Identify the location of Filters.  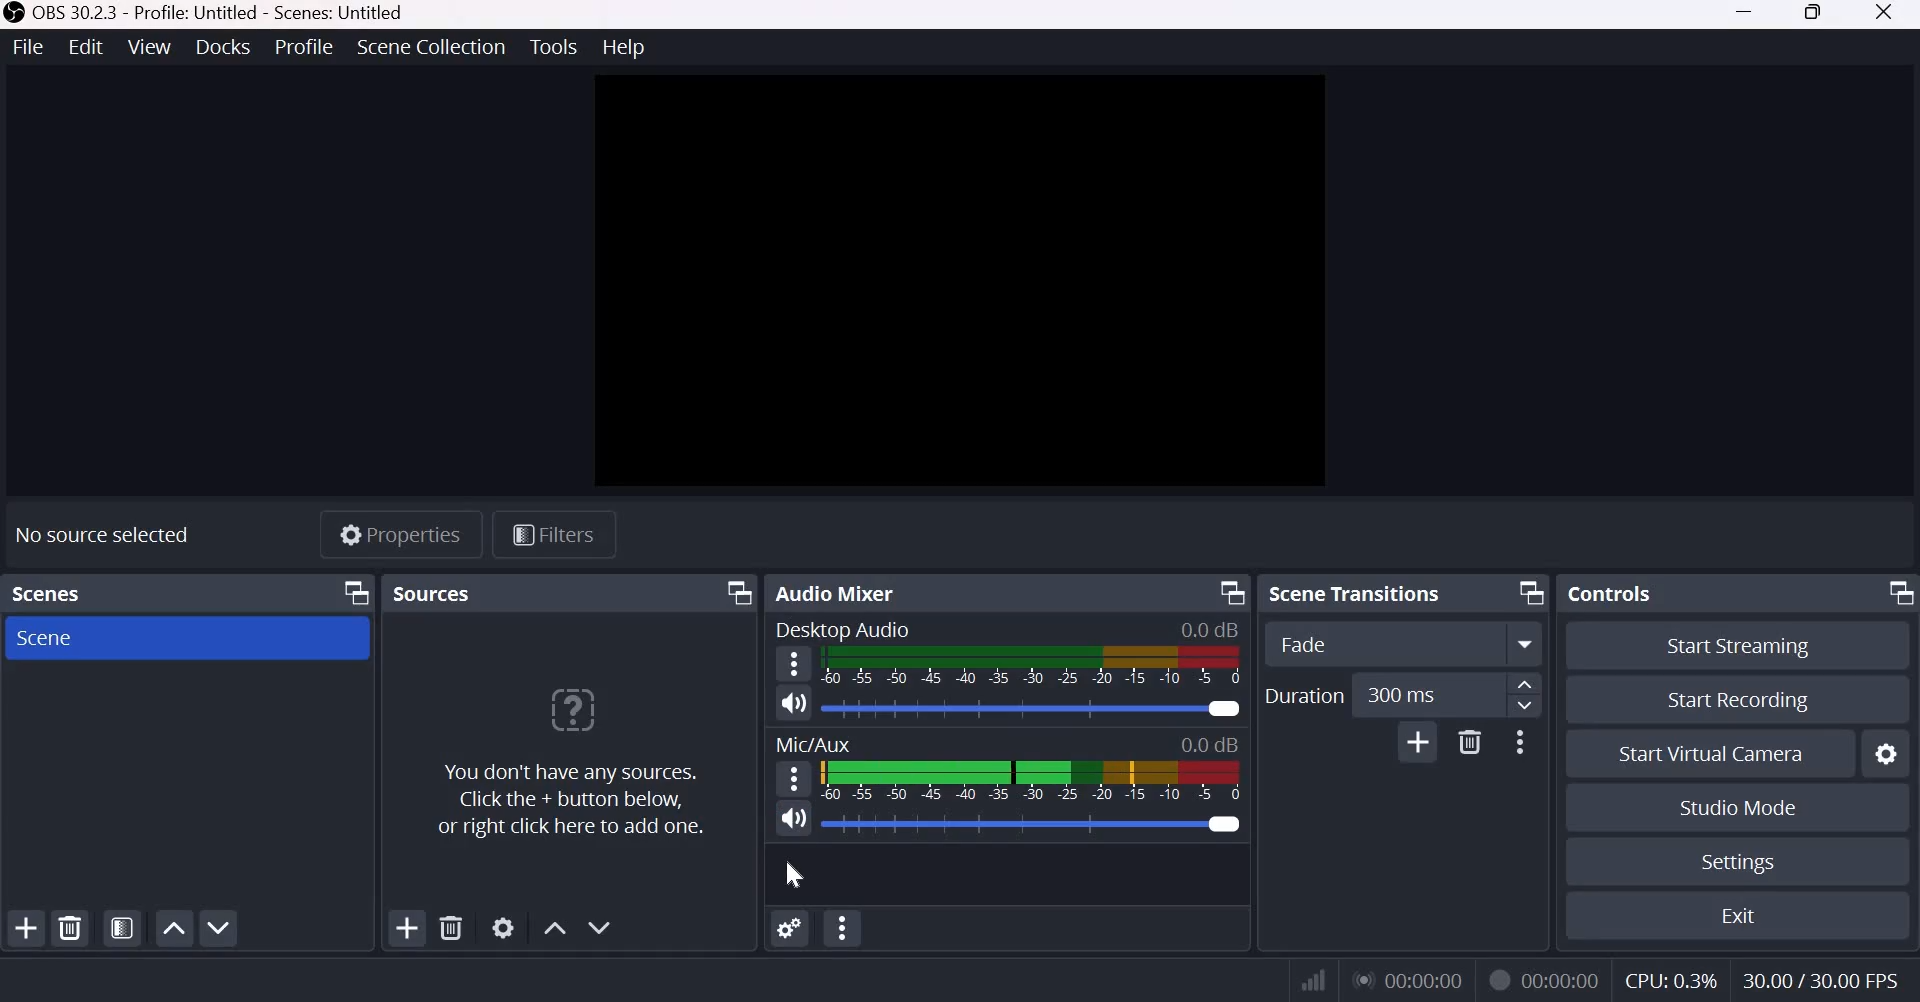
(550, 533).